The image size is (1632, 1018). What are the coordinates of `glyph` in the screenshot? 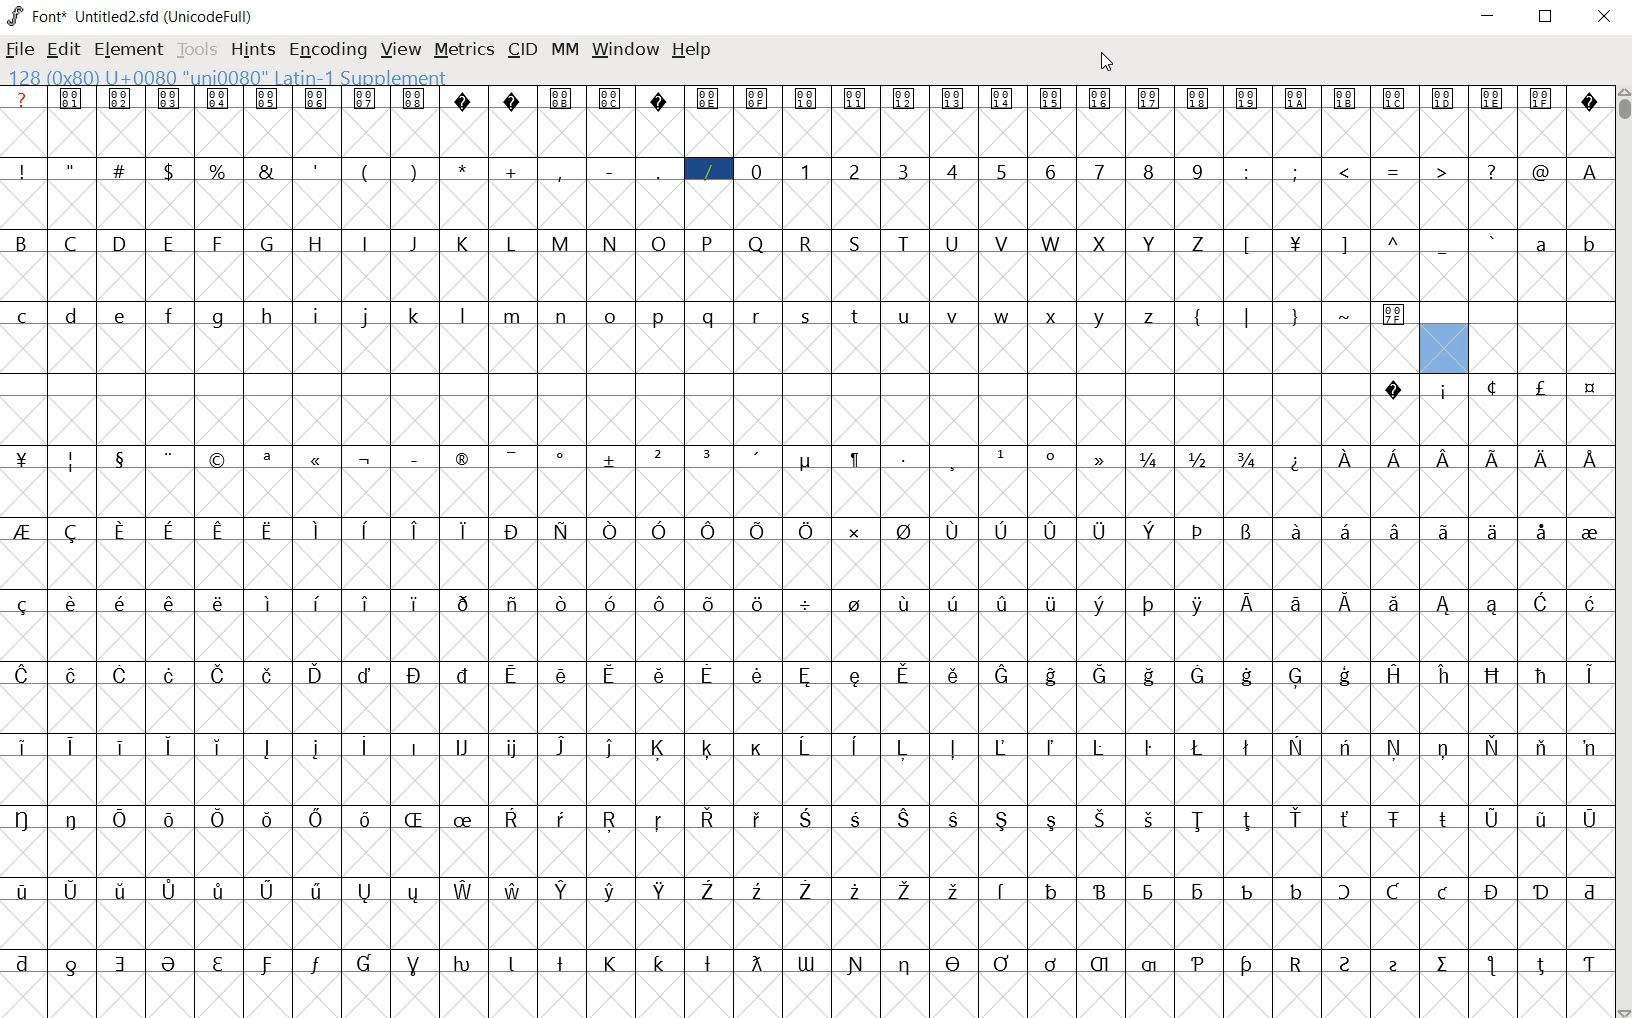 It's located at (413, 244).